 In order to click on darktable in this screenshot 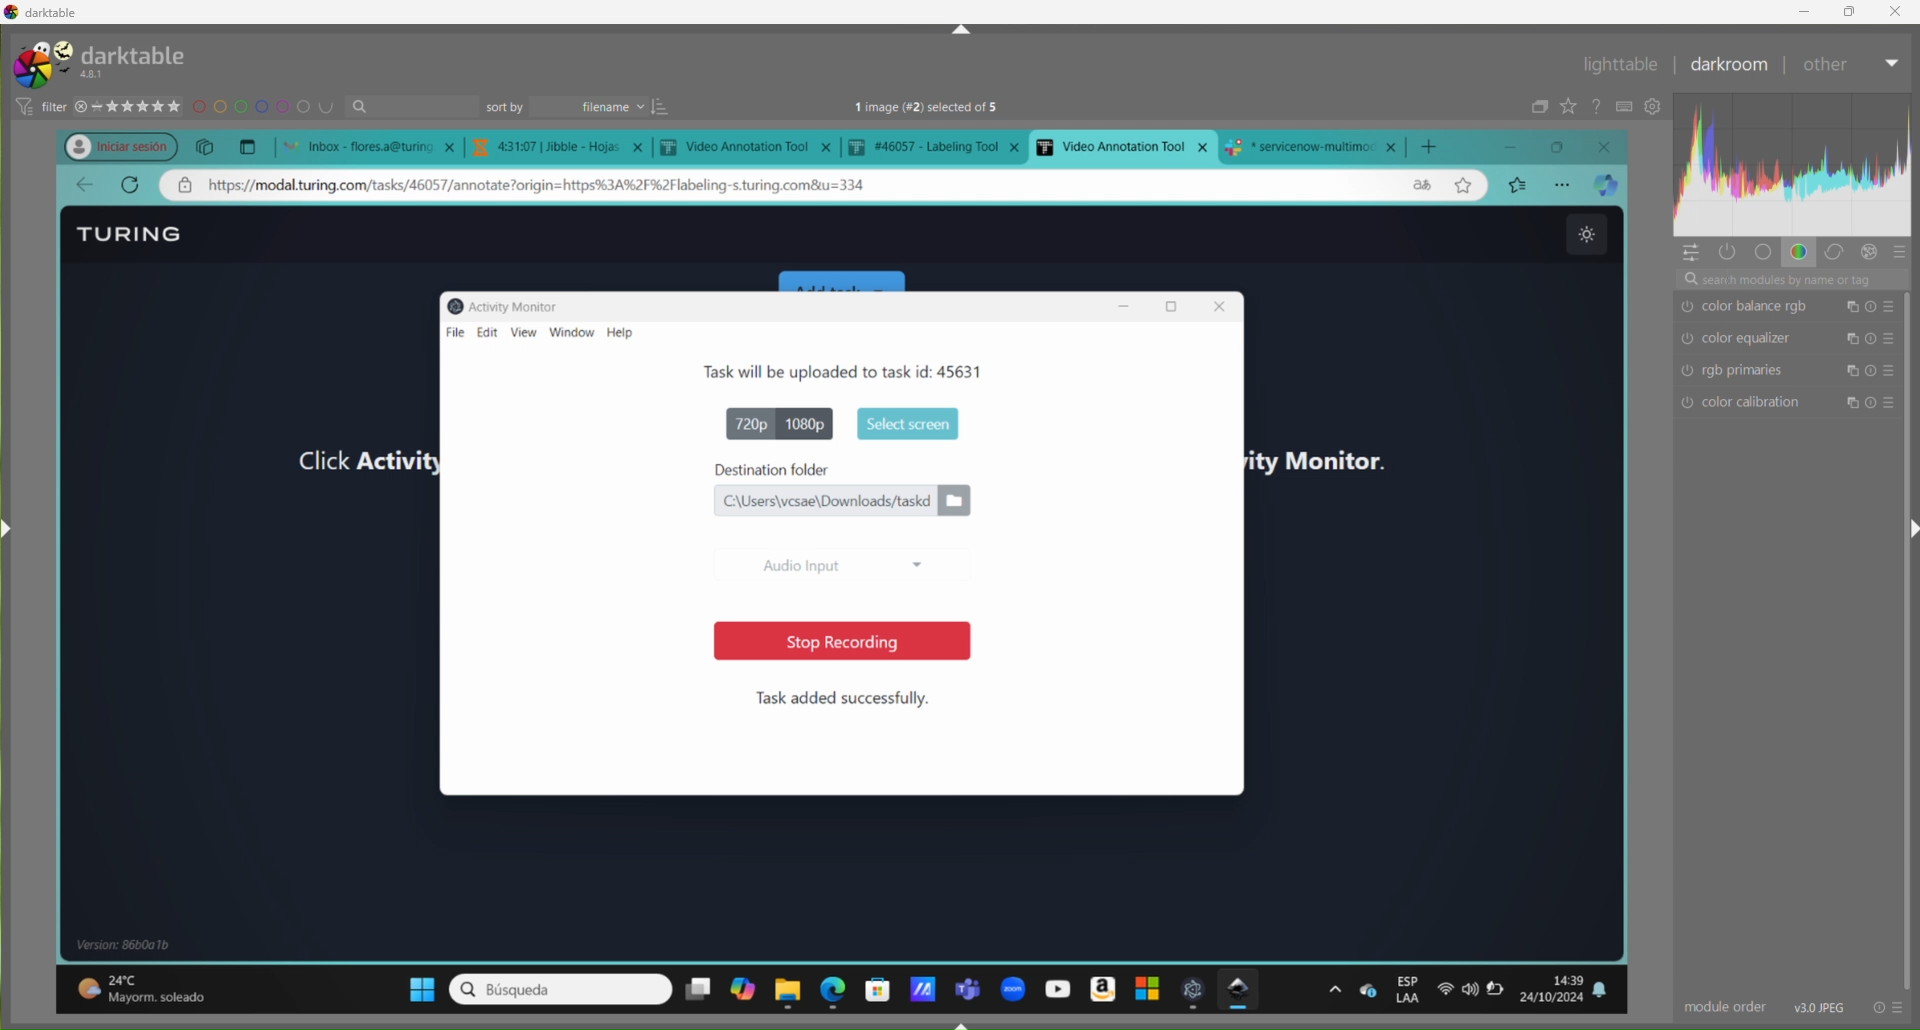, I will do `click(1242, 990)`.